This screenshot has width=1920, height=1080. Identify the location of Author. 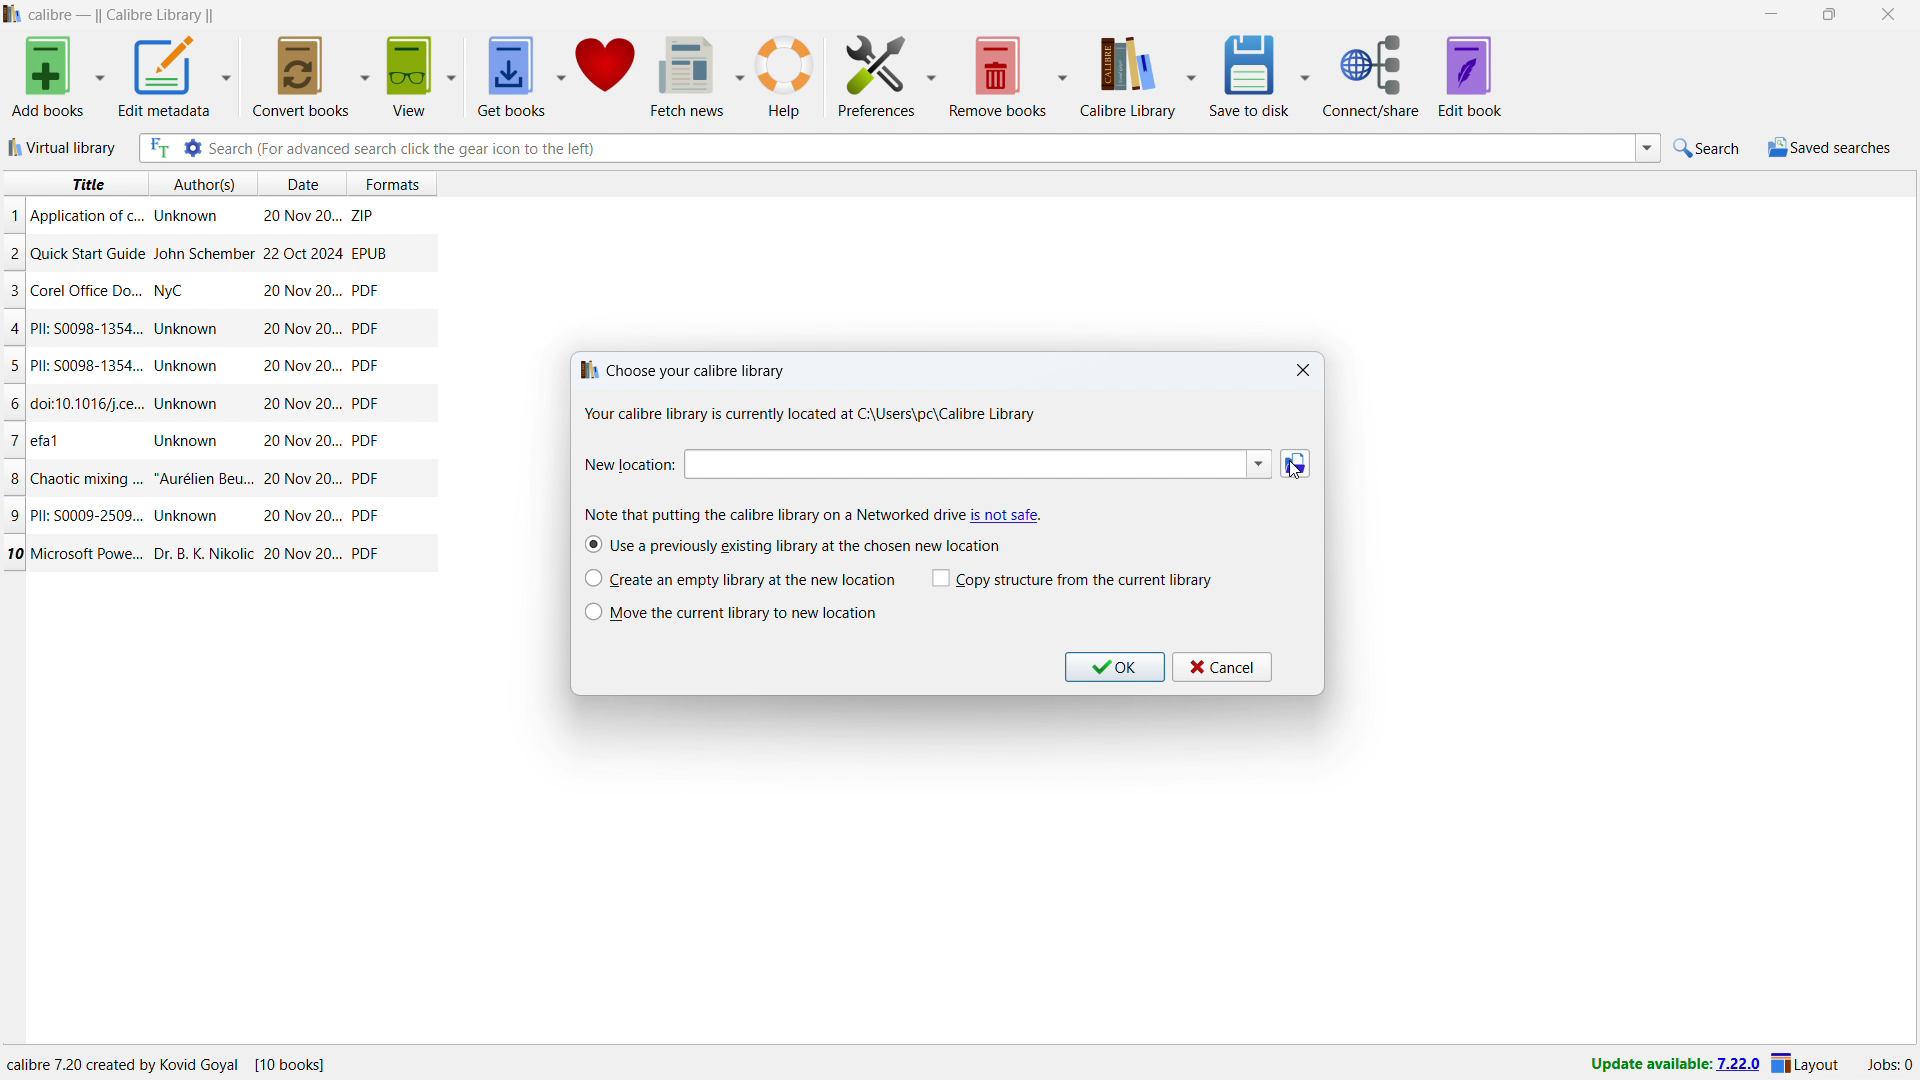
(202, 253).